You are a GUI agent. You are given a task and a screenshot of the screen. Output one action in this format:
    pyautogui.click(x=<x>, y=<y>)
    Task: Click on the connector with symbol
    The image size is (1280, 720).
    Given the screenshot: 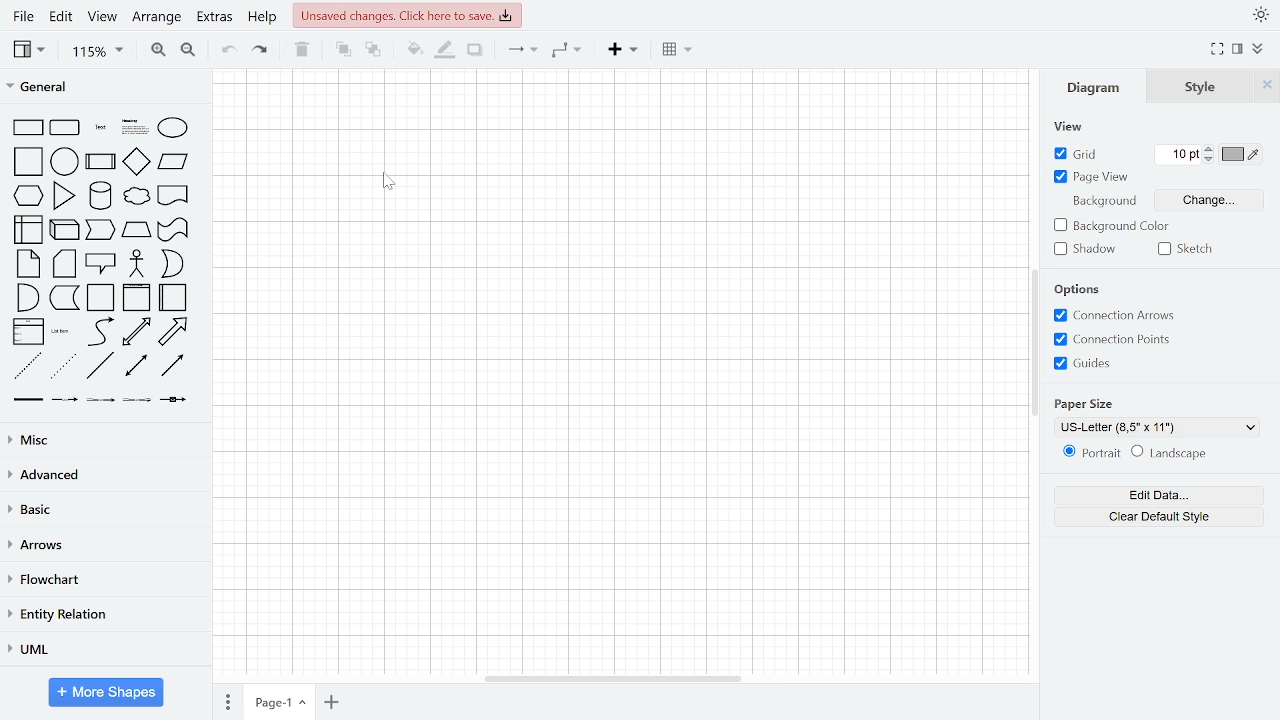 What is the action you would take?
    pyautogui.click(x=178, y=401)
    